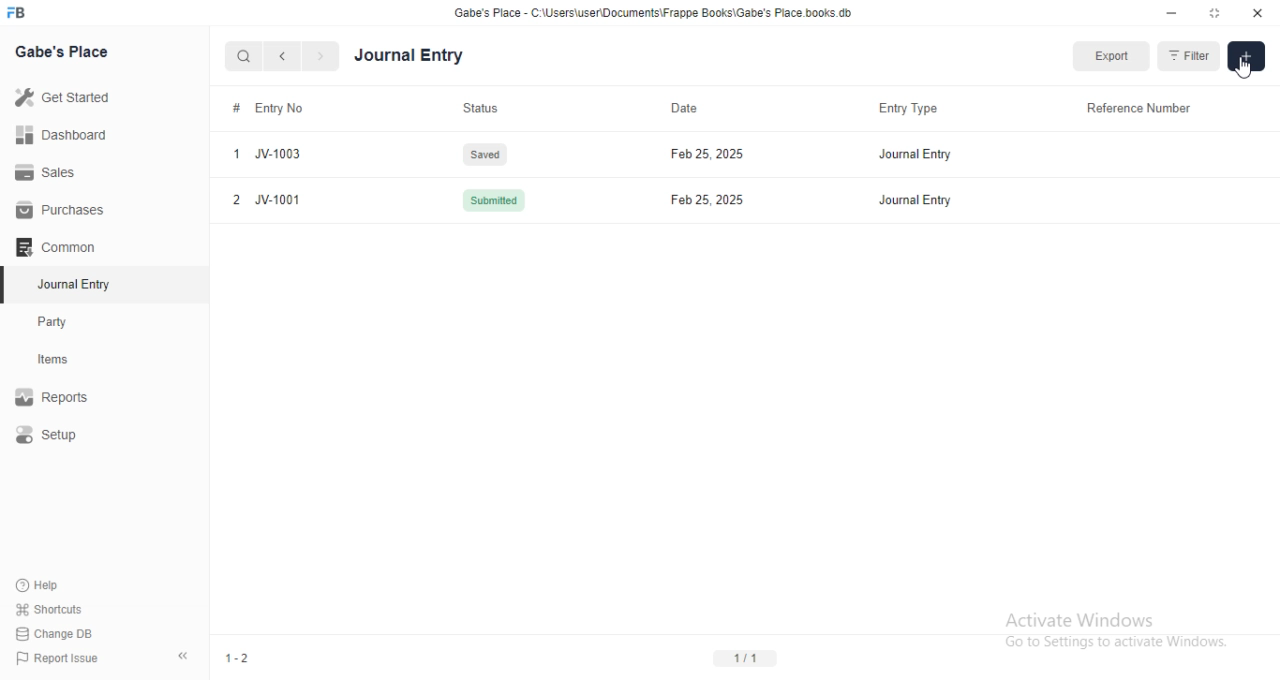 The image size is (1280, 680). Describe the element at coordinates (54, 322) in the screenshot. I see `Party` at that location.